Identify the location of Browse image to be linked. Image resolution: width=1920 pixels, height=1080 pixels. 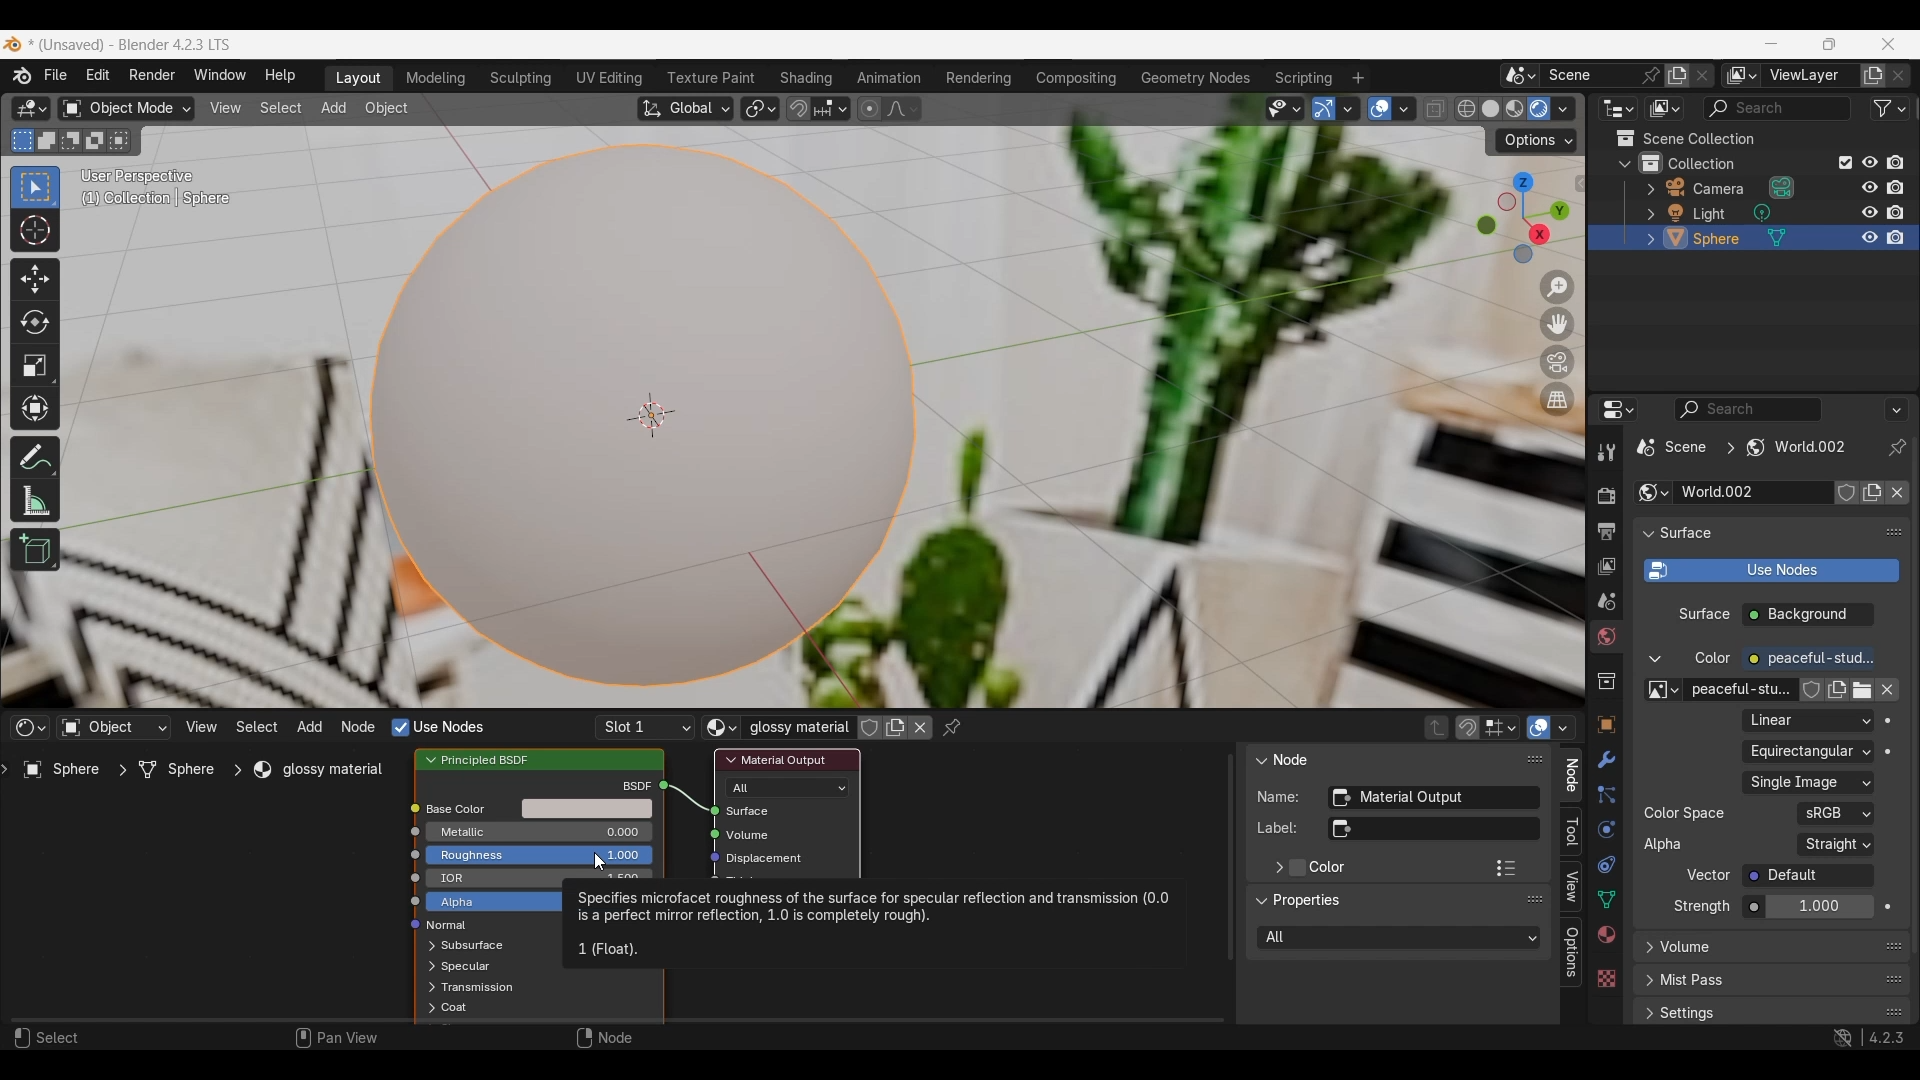
(1664, 690).